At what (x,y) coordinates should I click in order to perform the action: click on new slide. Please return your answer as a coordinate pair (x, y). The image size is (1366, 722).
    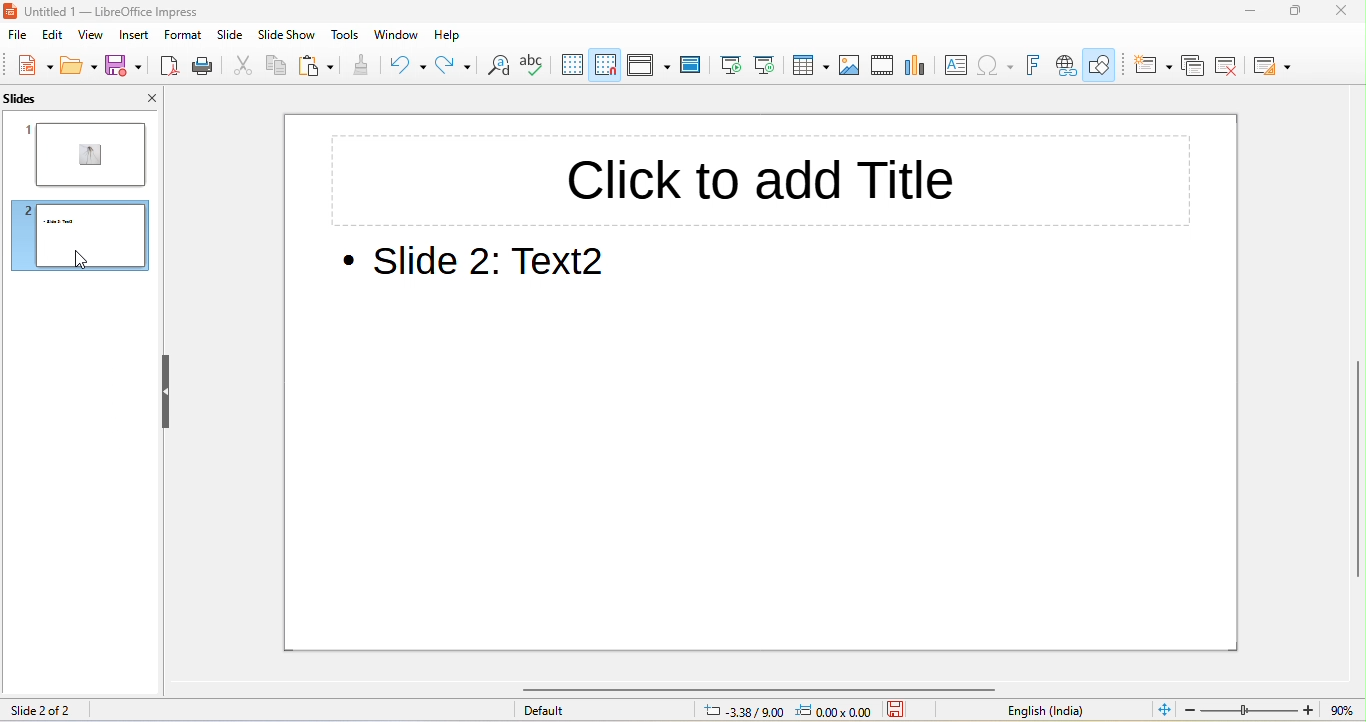
    Looking at the image, I should click on (1150, 64).